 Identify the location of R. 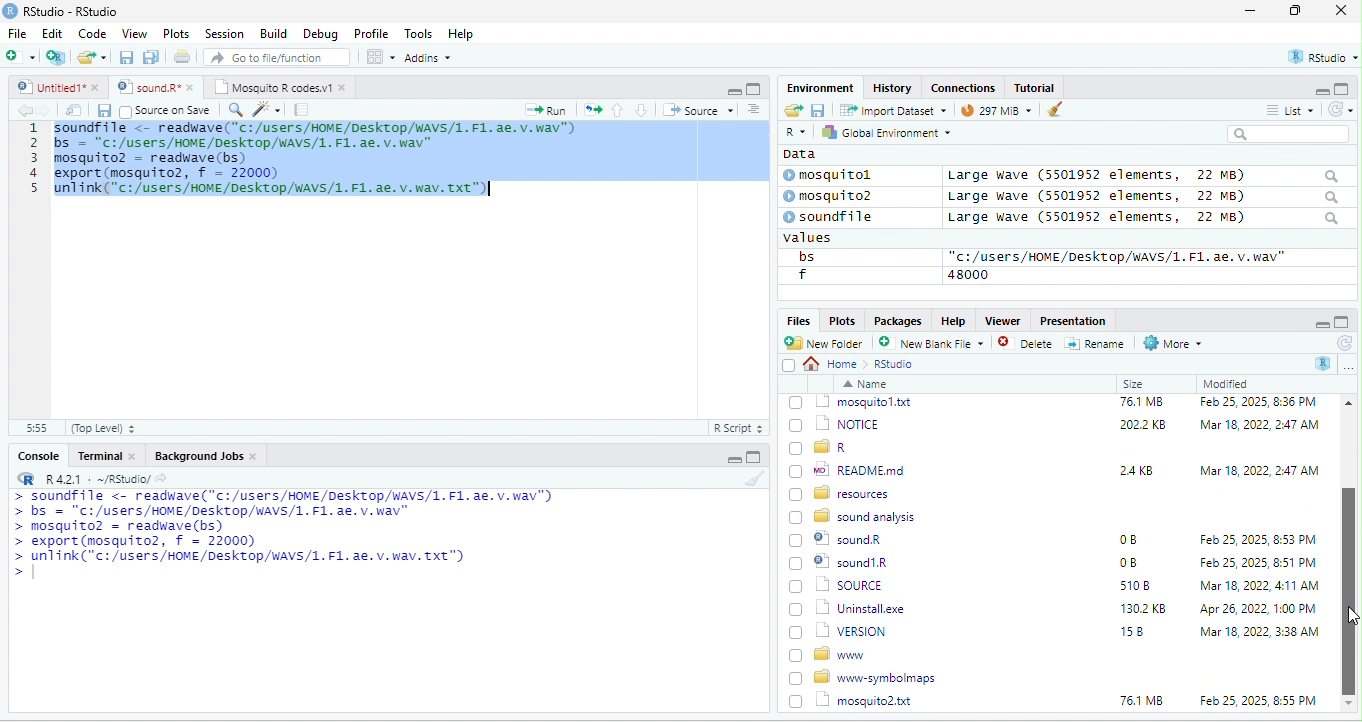
(1324, 363).